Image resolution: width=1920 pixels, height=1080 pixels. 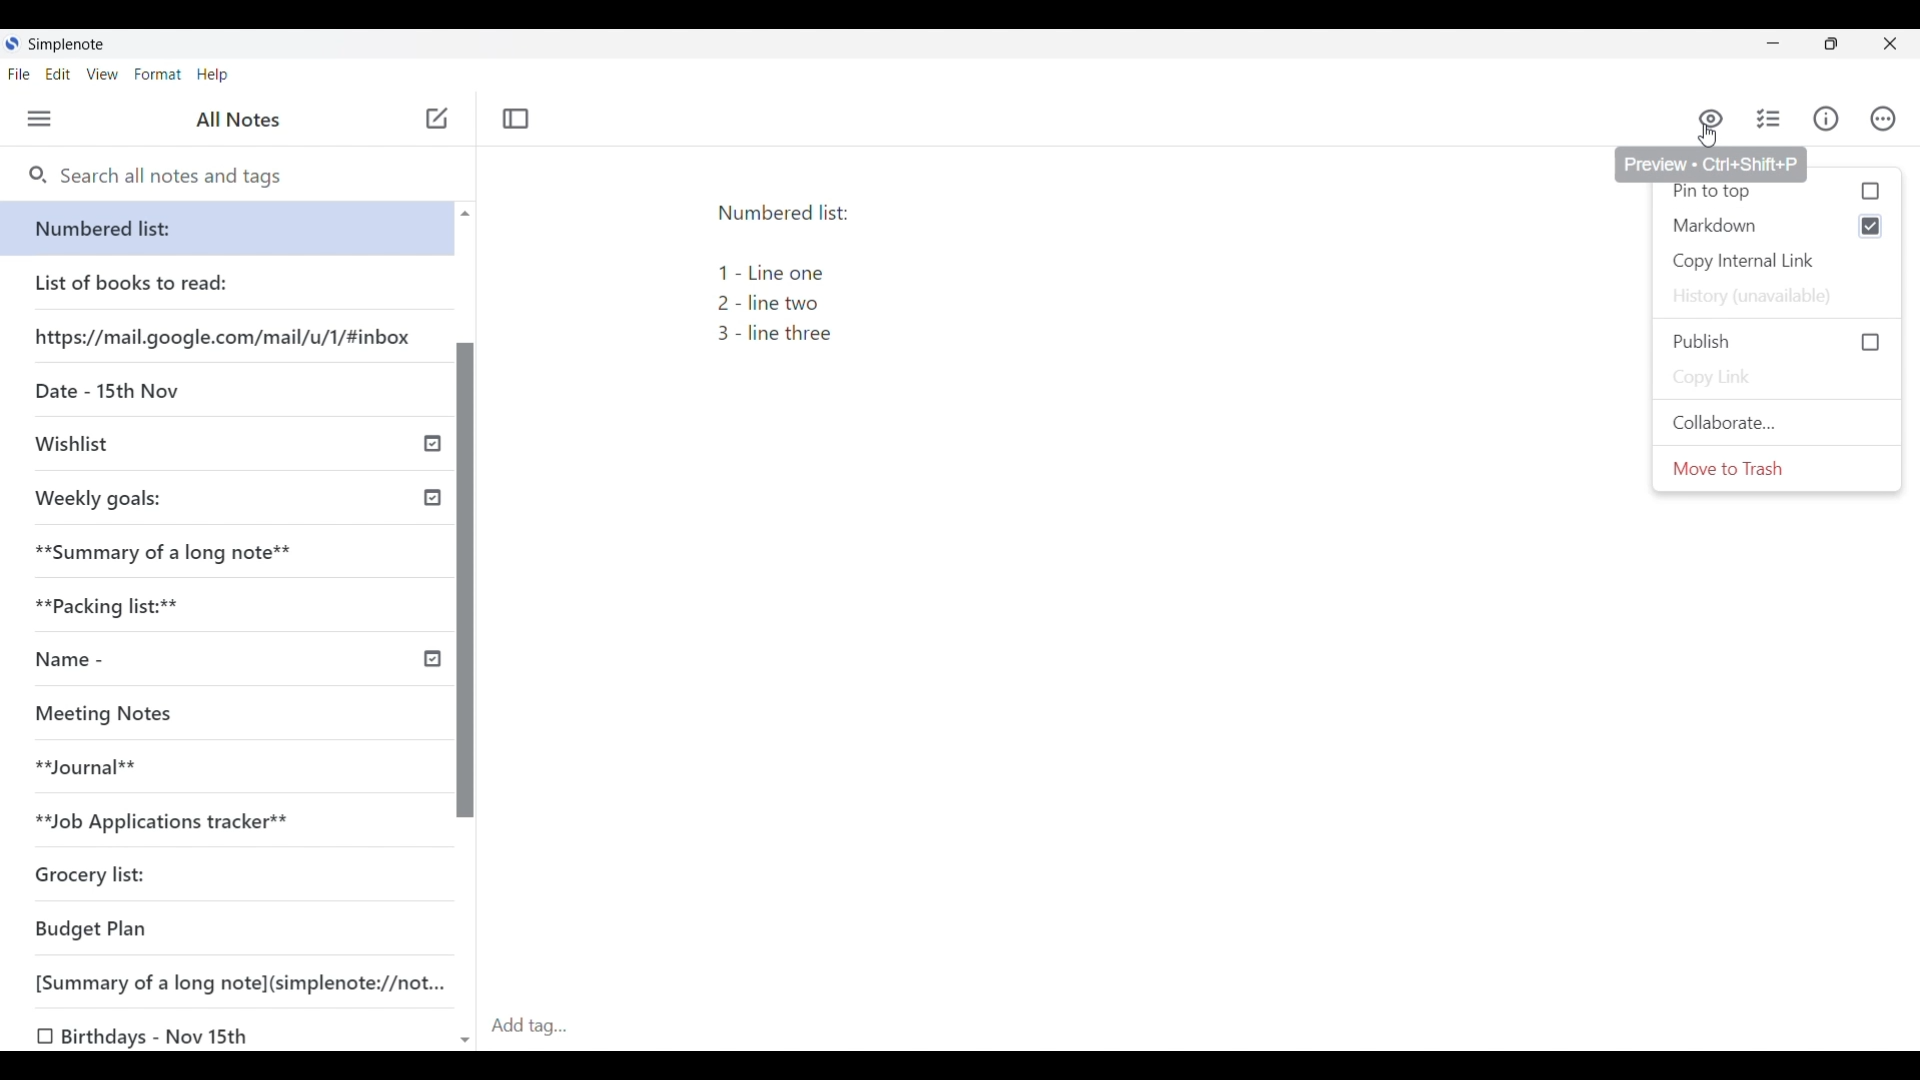 I want to click on Preview markdown, so click(x=1711, y=114).